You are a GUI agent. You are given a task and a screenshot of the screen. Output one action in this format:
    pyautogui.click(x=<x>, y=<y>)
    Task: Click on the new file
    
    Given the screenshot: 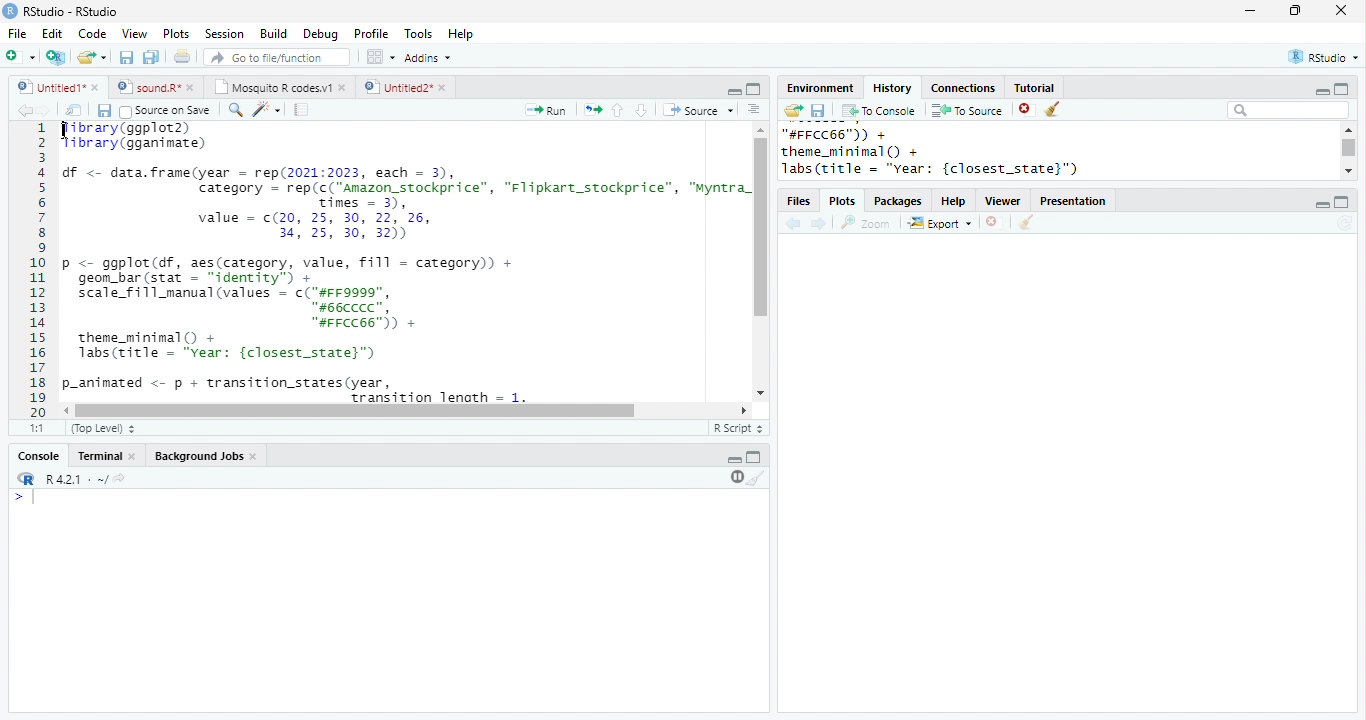 What is the action you would take?
    pyautogui.click(x=20, y=57)
    